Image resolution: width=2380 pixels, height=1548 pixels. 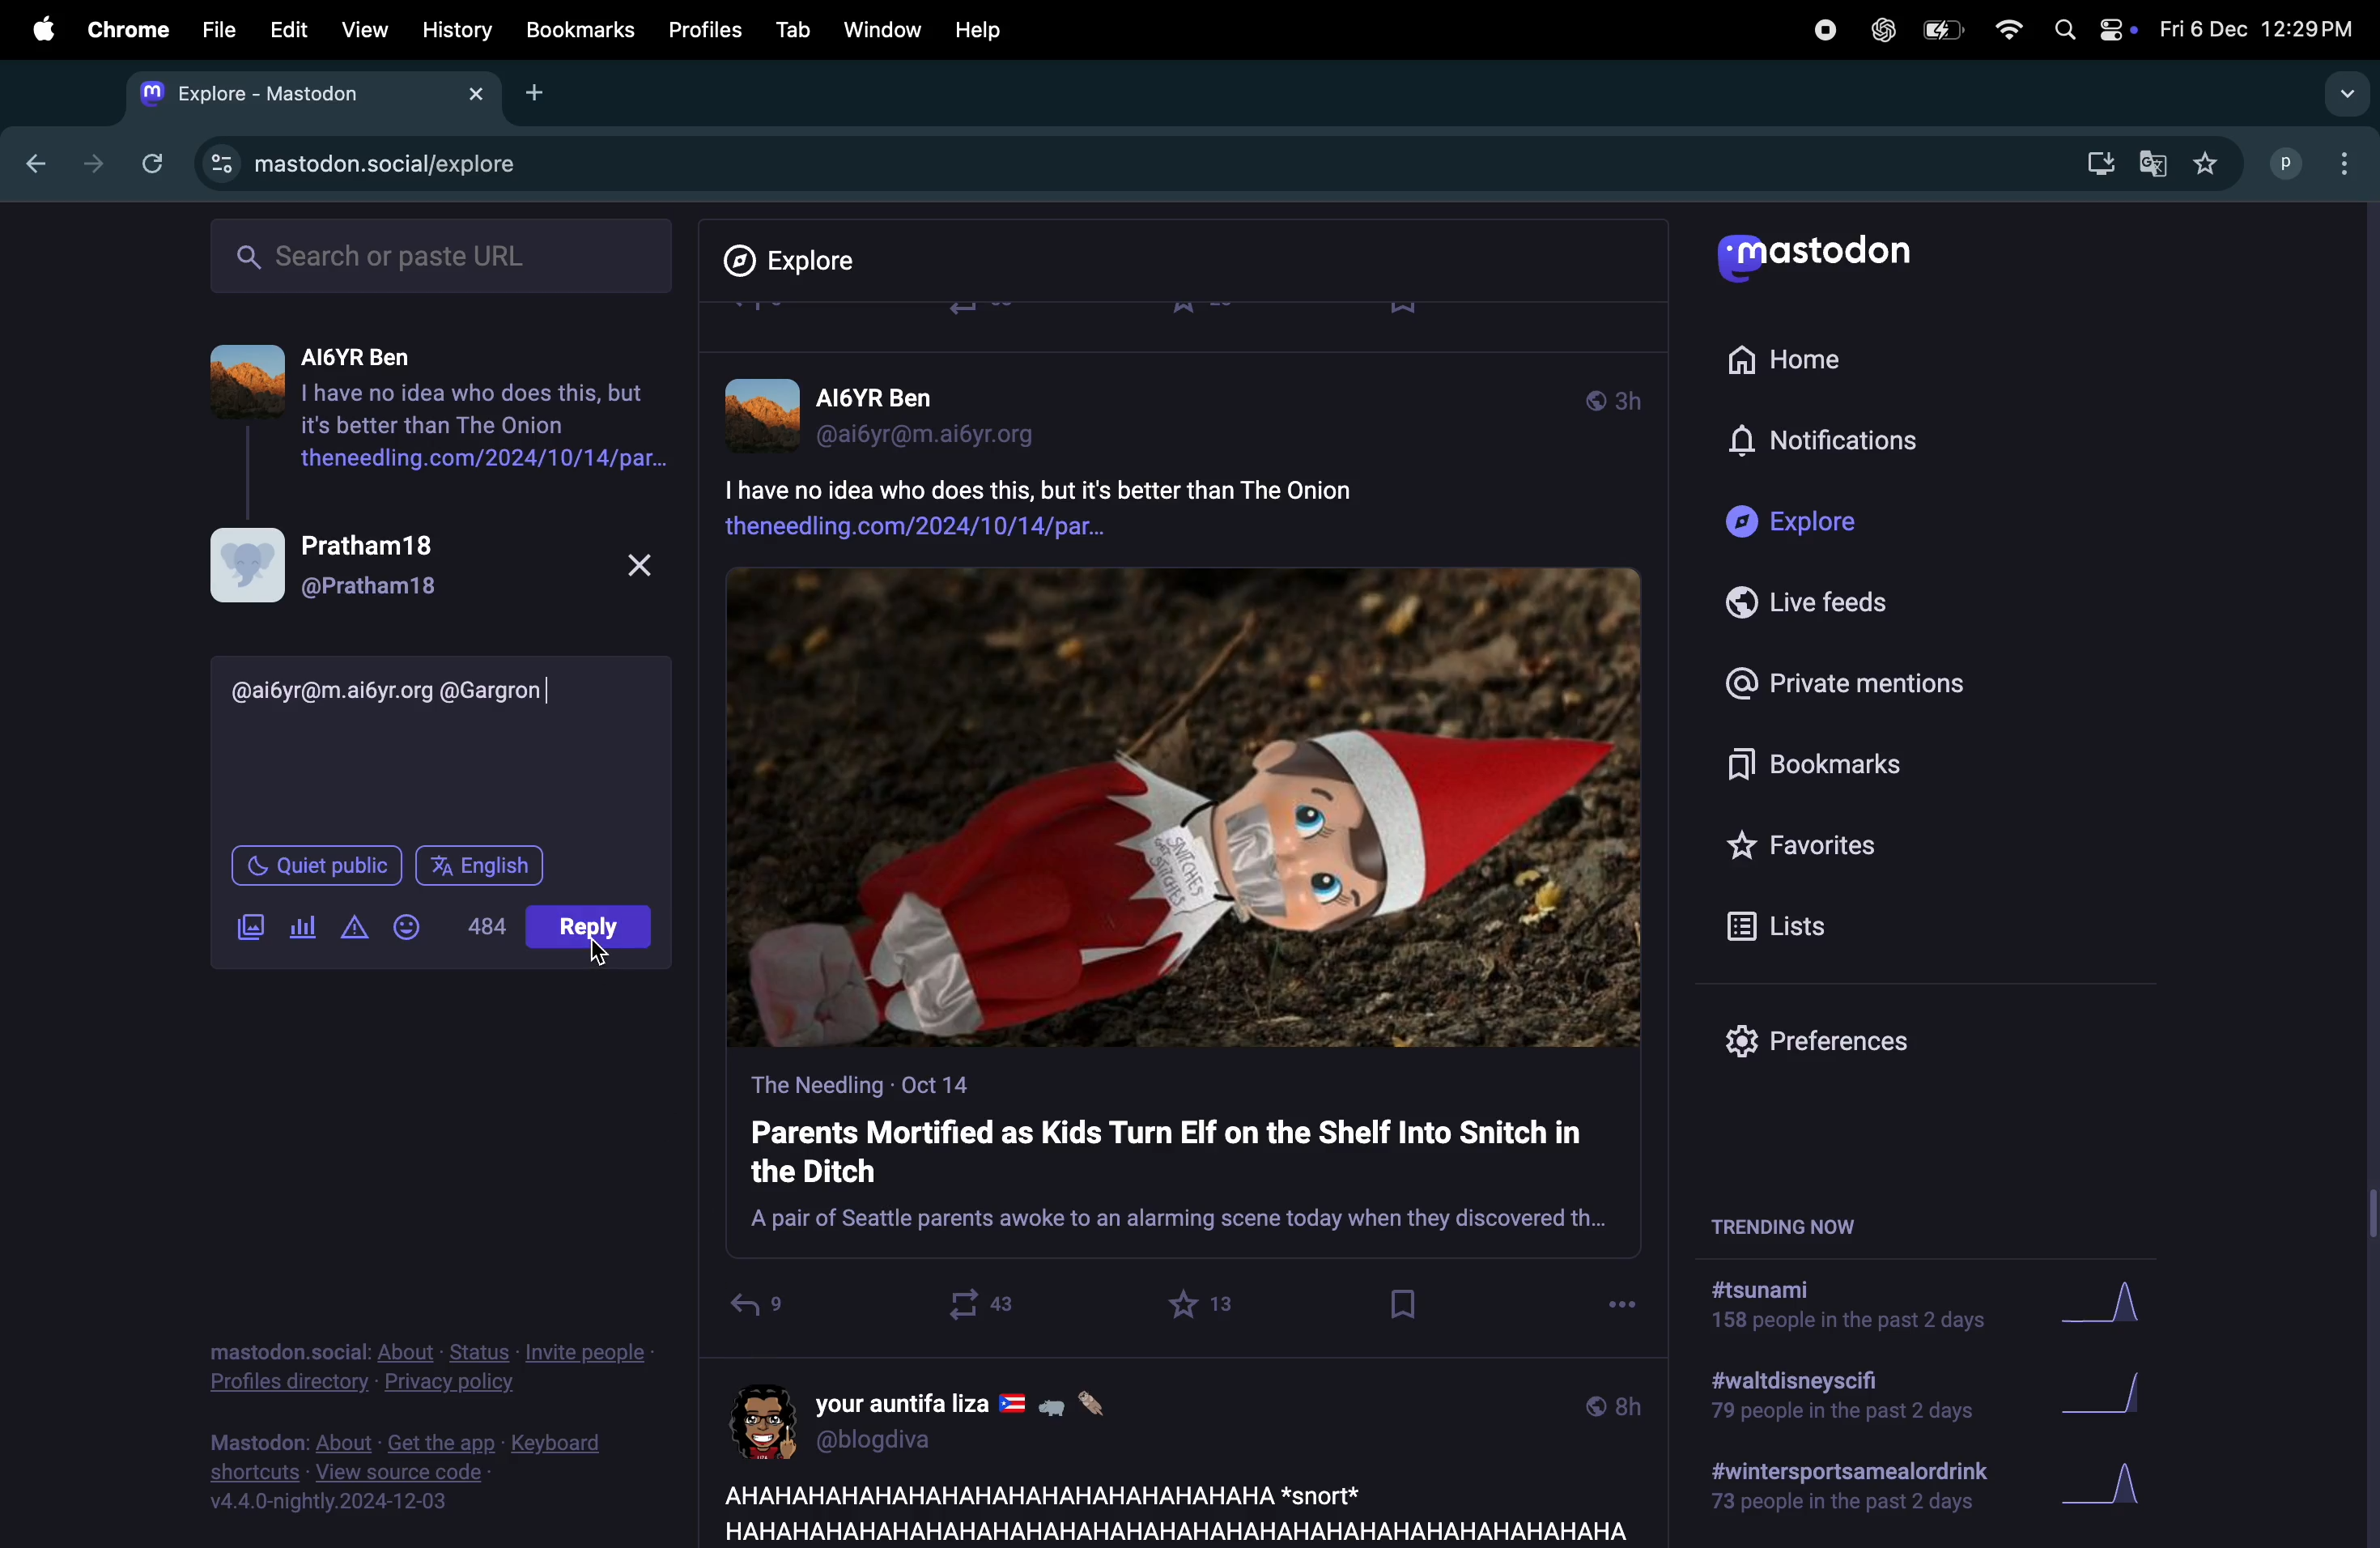 What do you see at coordinates (305, 924) in the screenshot?
I see `poll` at bounding box center [305, 924].